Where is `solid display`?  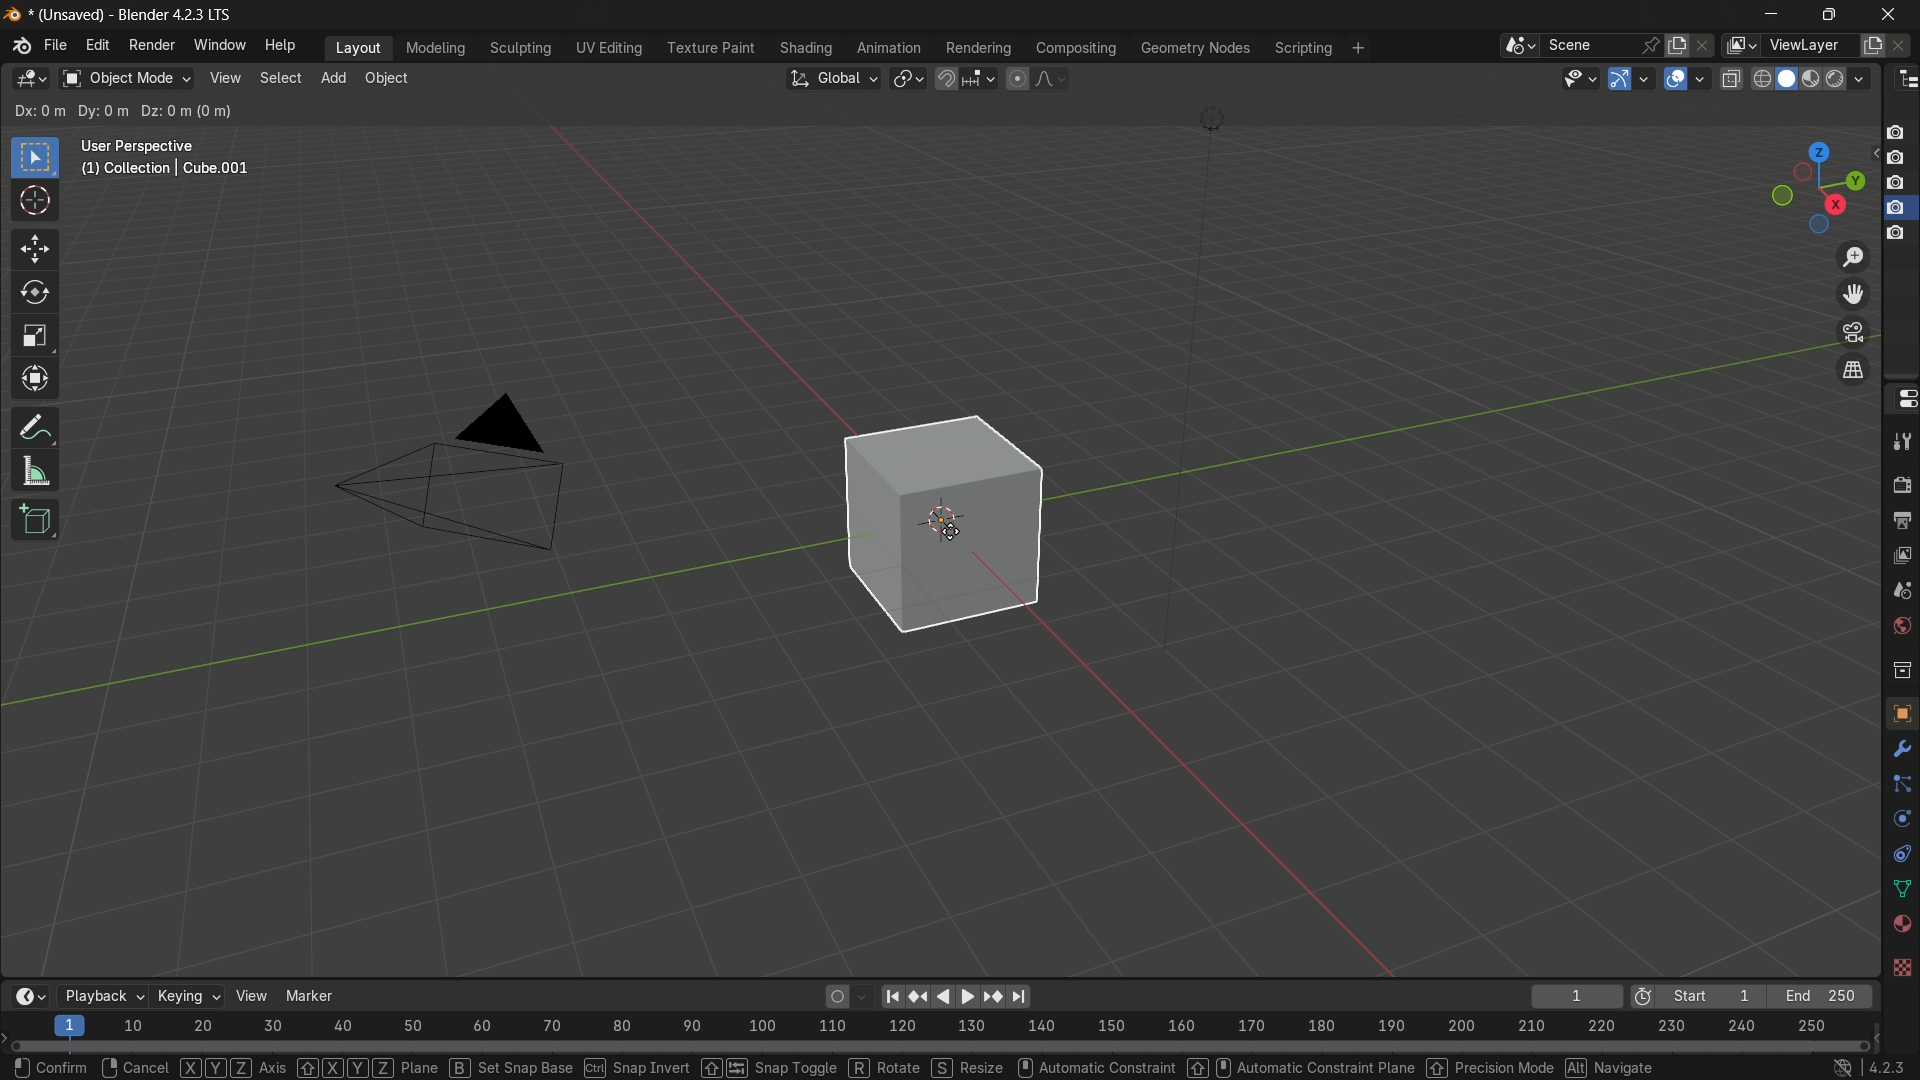
solid display is located at coordinates (1787, 78).